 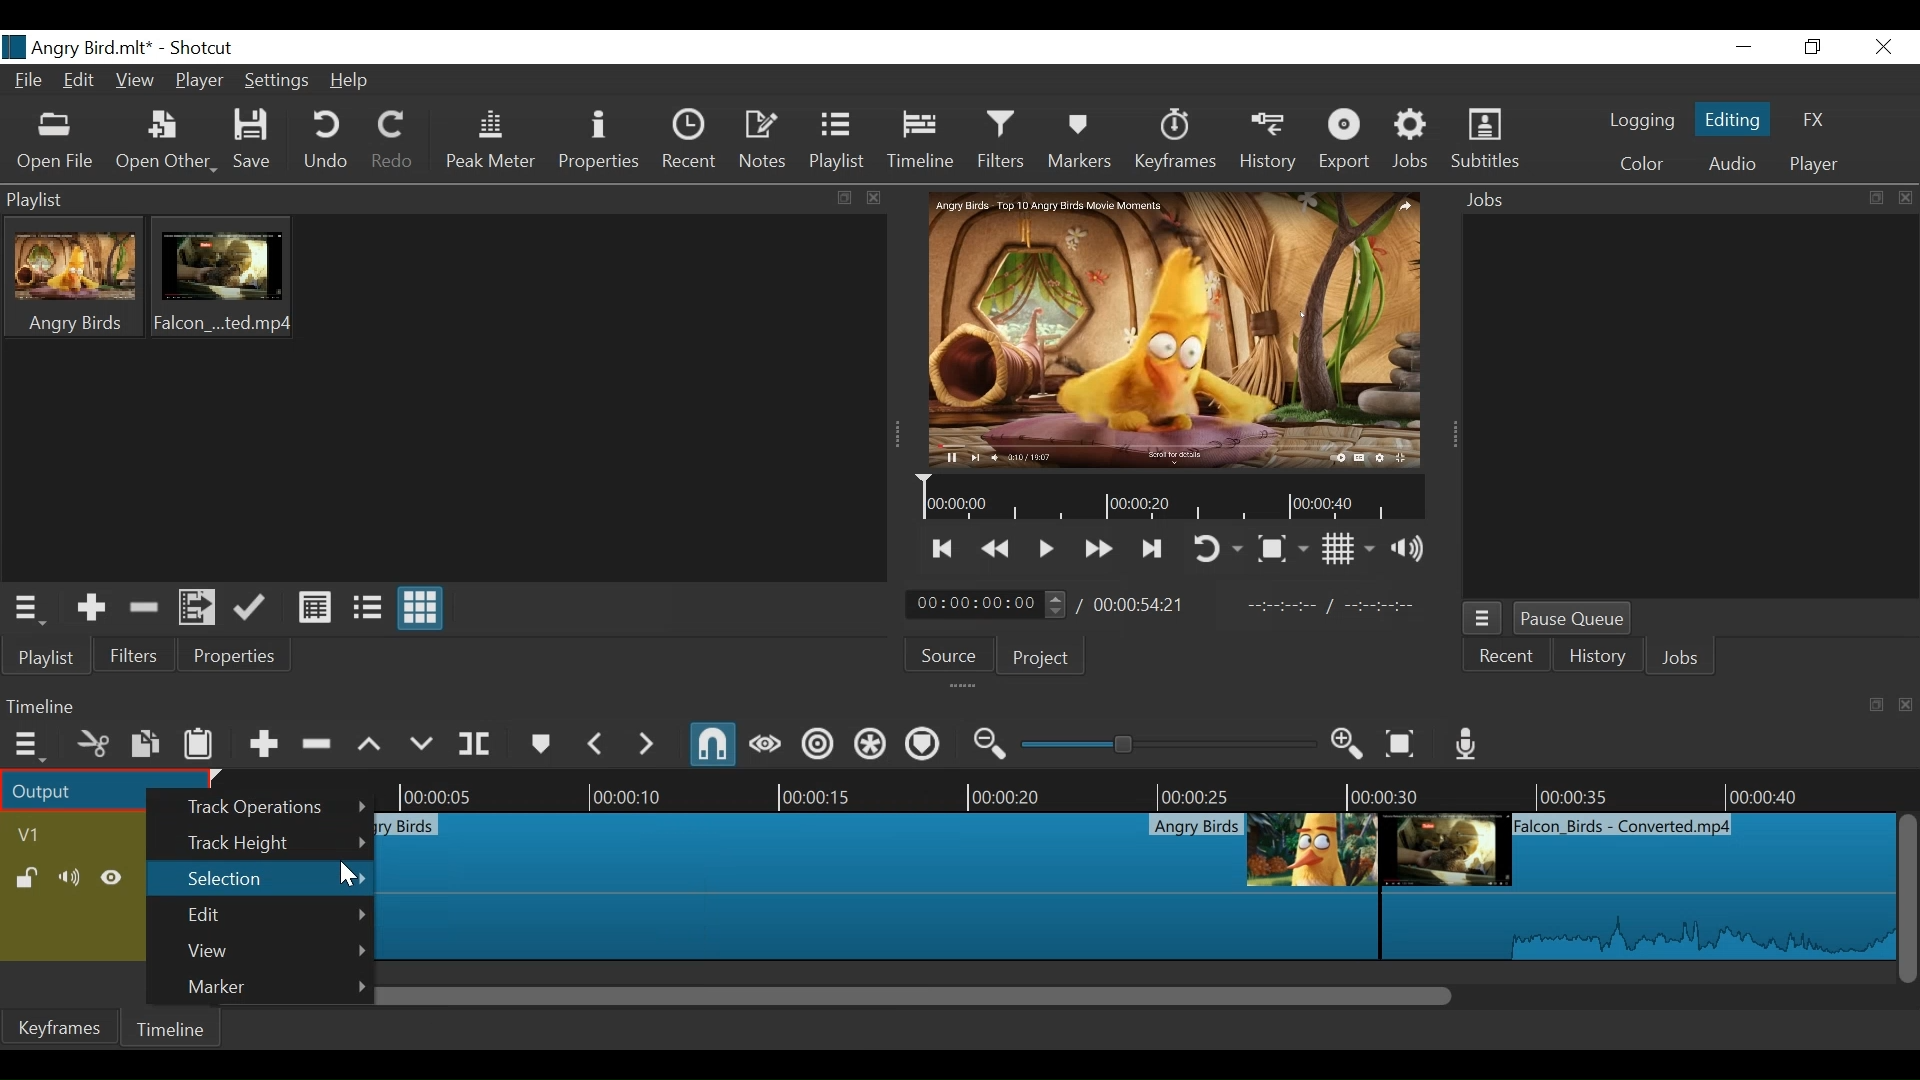 I want to click on Player, so click(x=201, y=82).